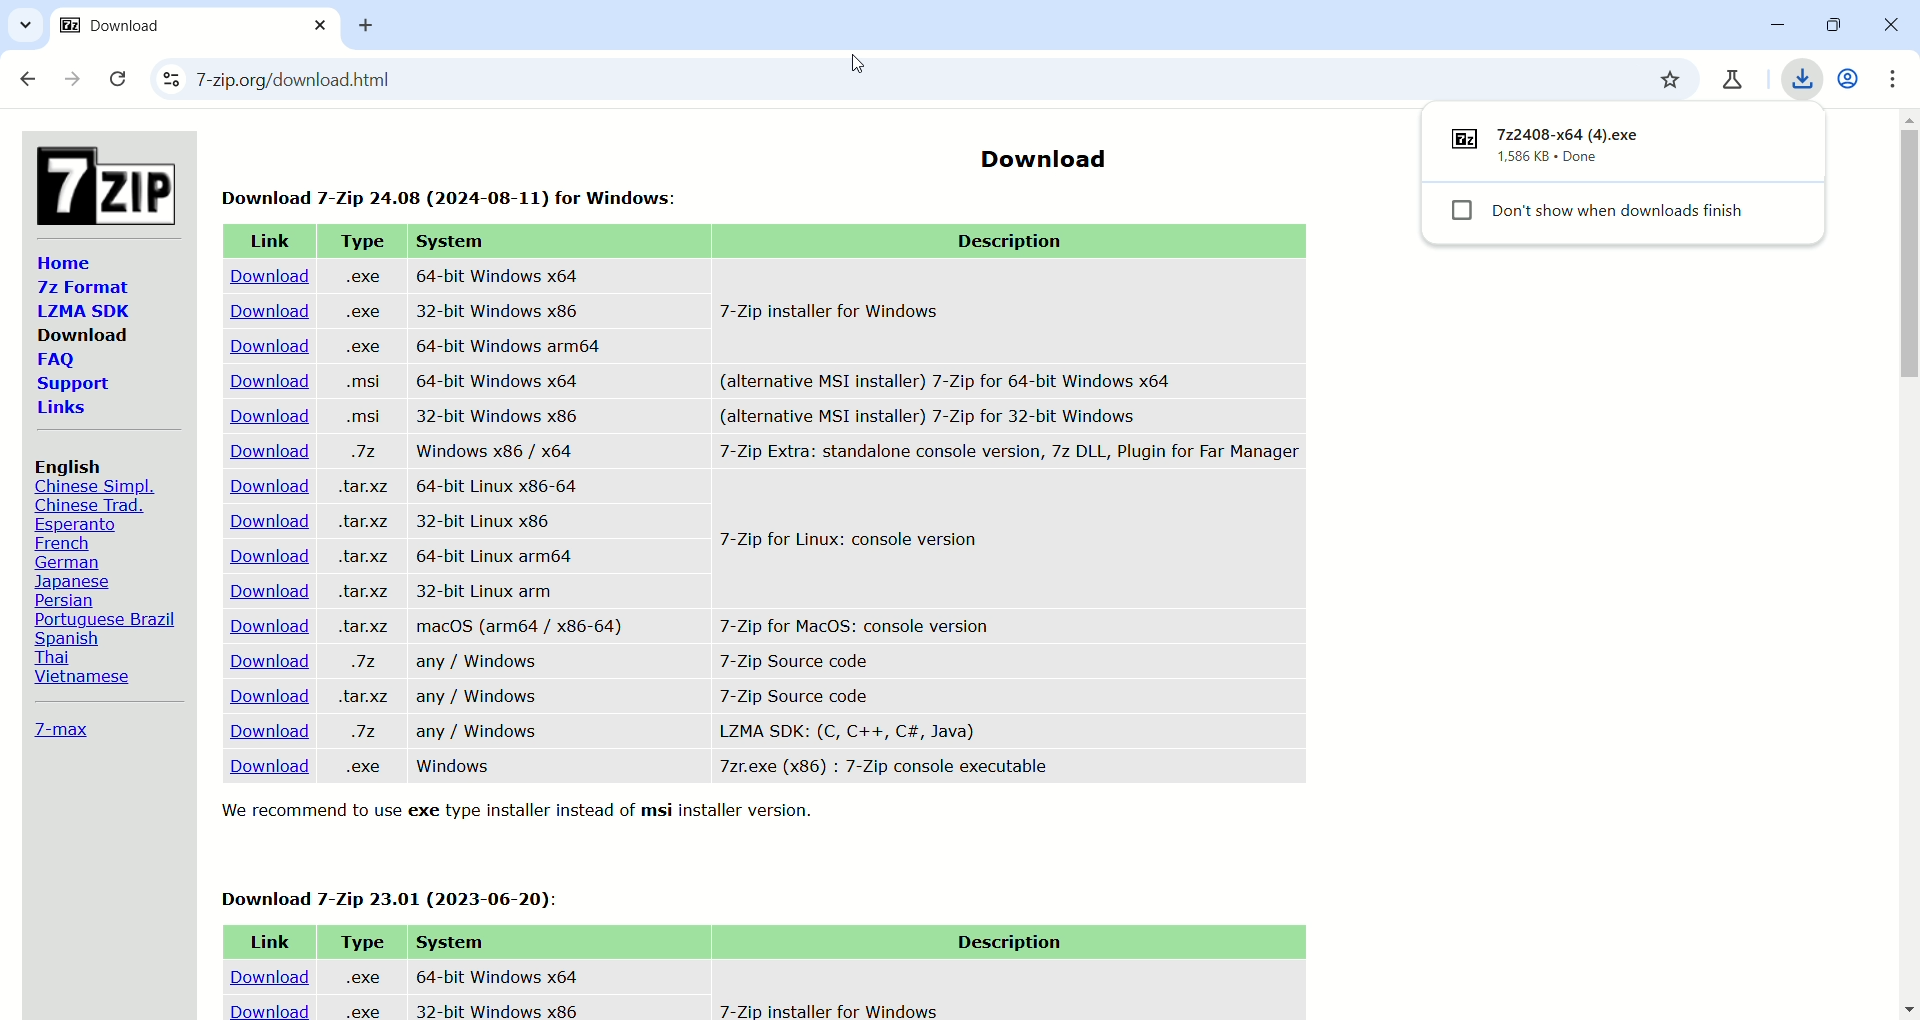  Describe the element at coordinates (72, 385) in the screenshot. I see `Support` at that location.